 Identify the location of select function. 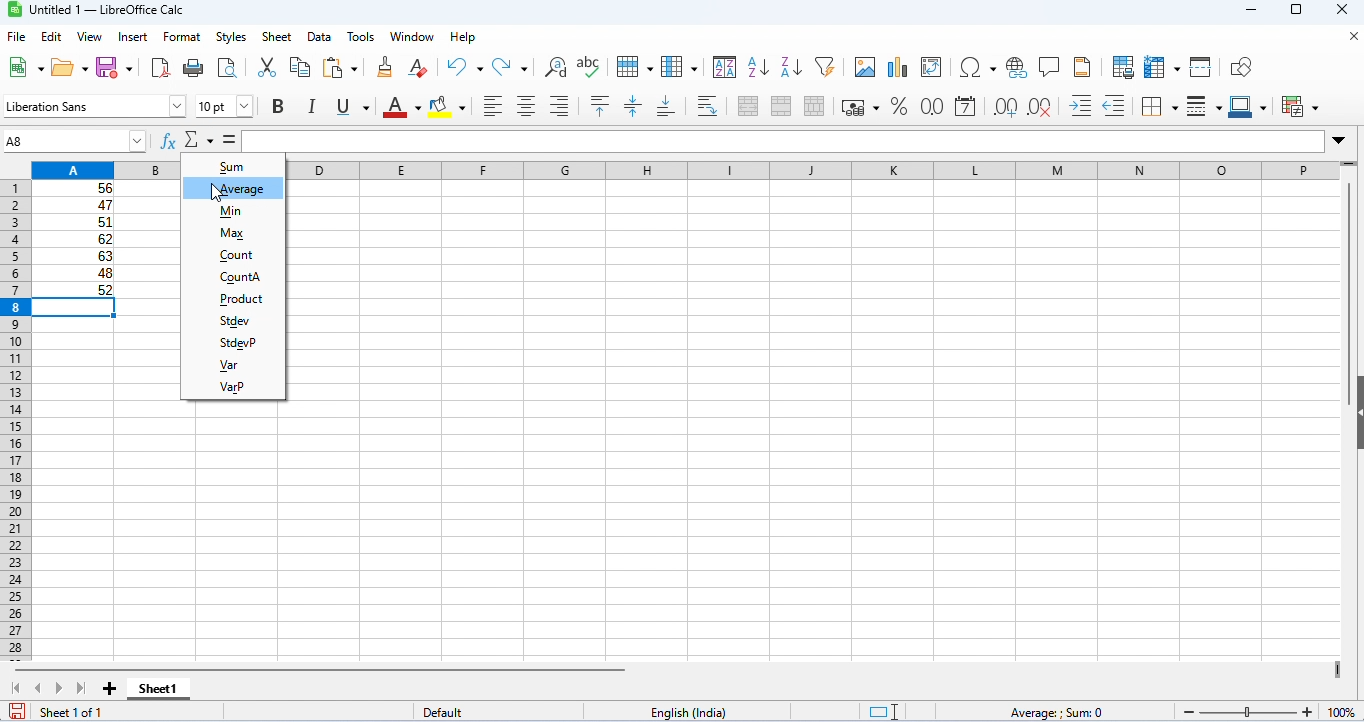
(201, 139).